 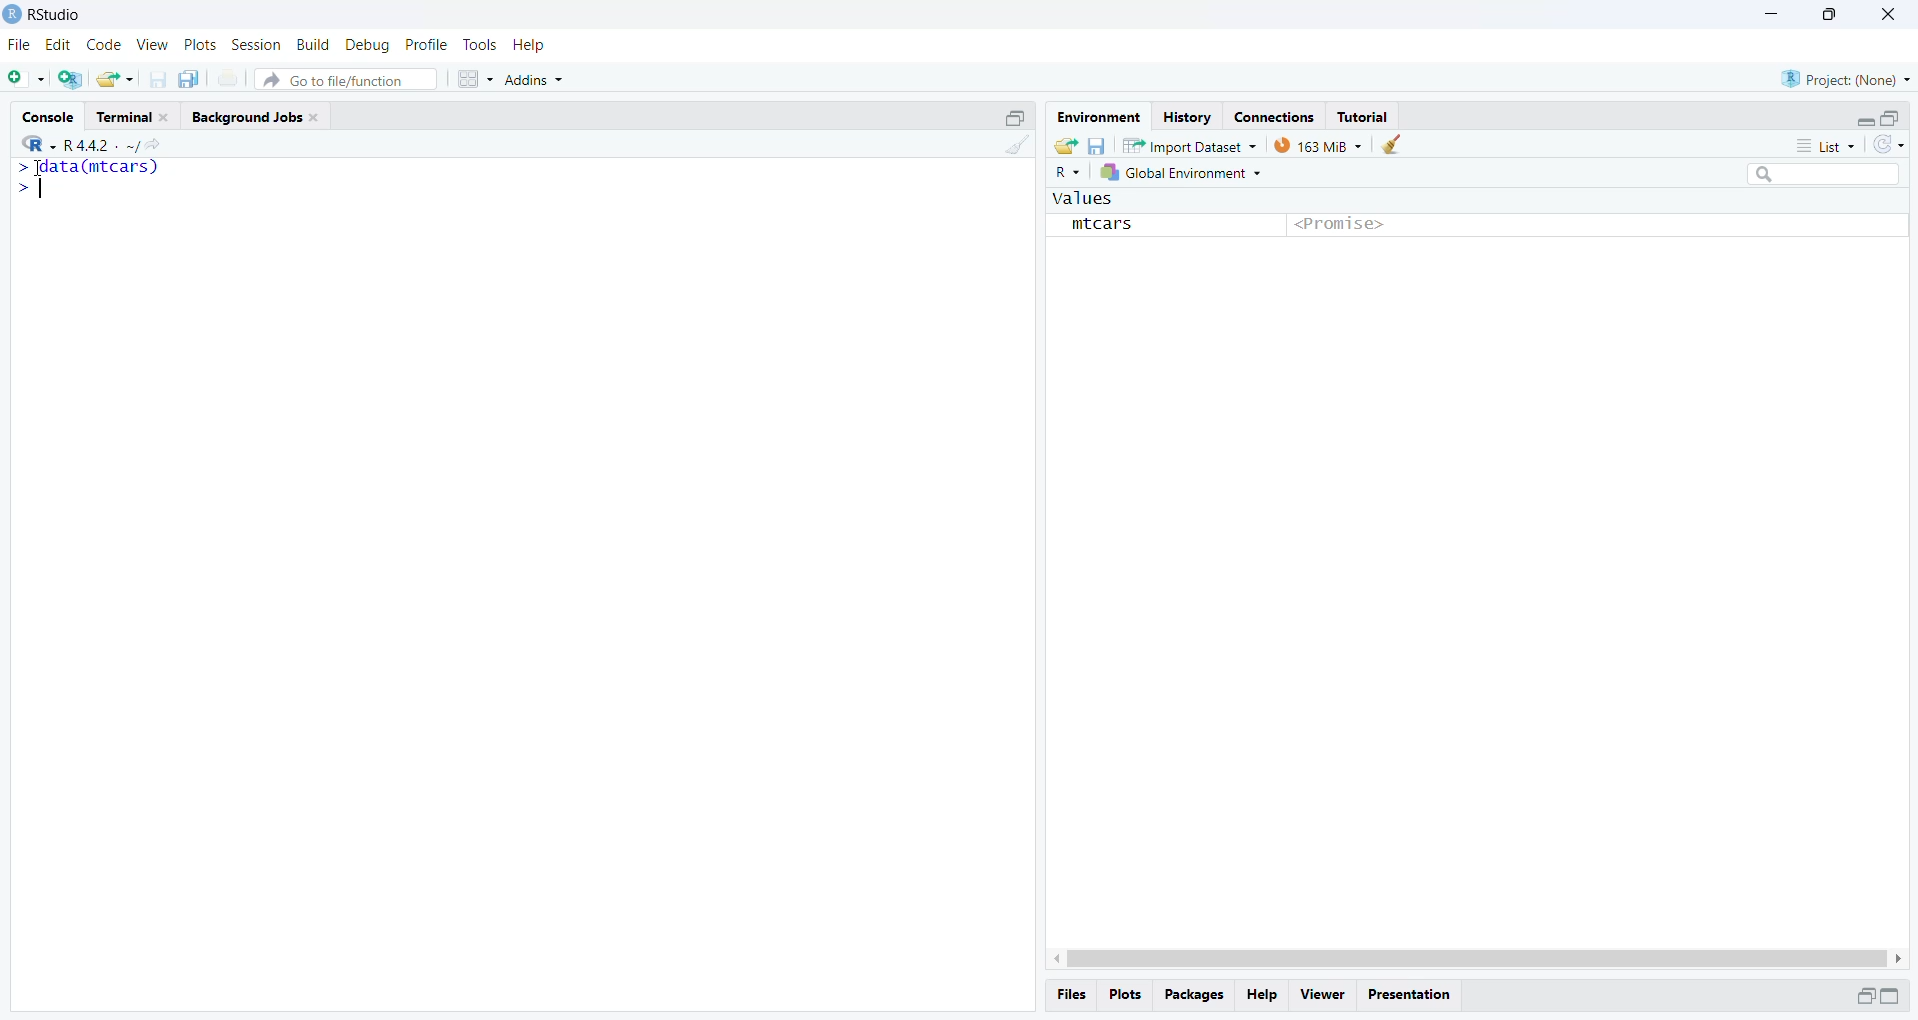 What do you see at coordinates (40, 144) in the screenshot?
I see `R ` at bounding box center [40, 144].